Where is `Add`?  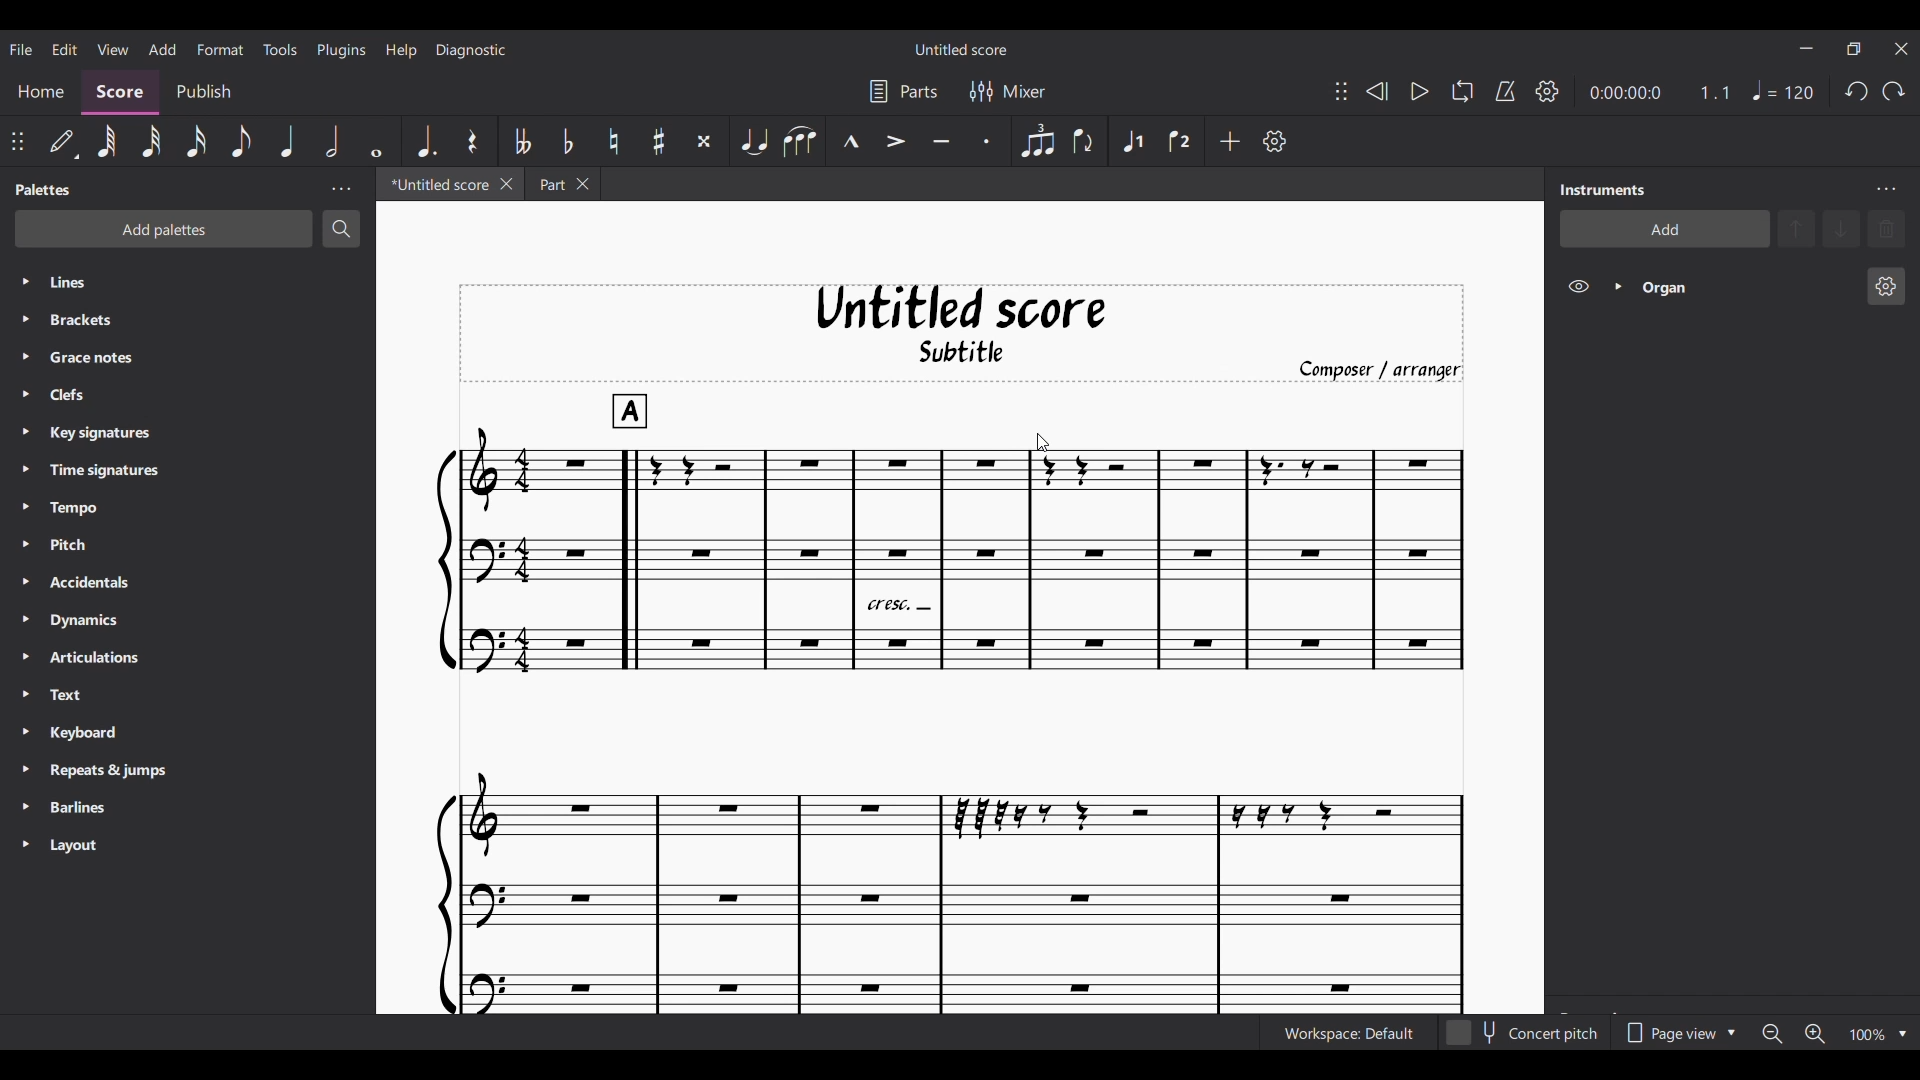 Add is located at coordinates (1230, 141).